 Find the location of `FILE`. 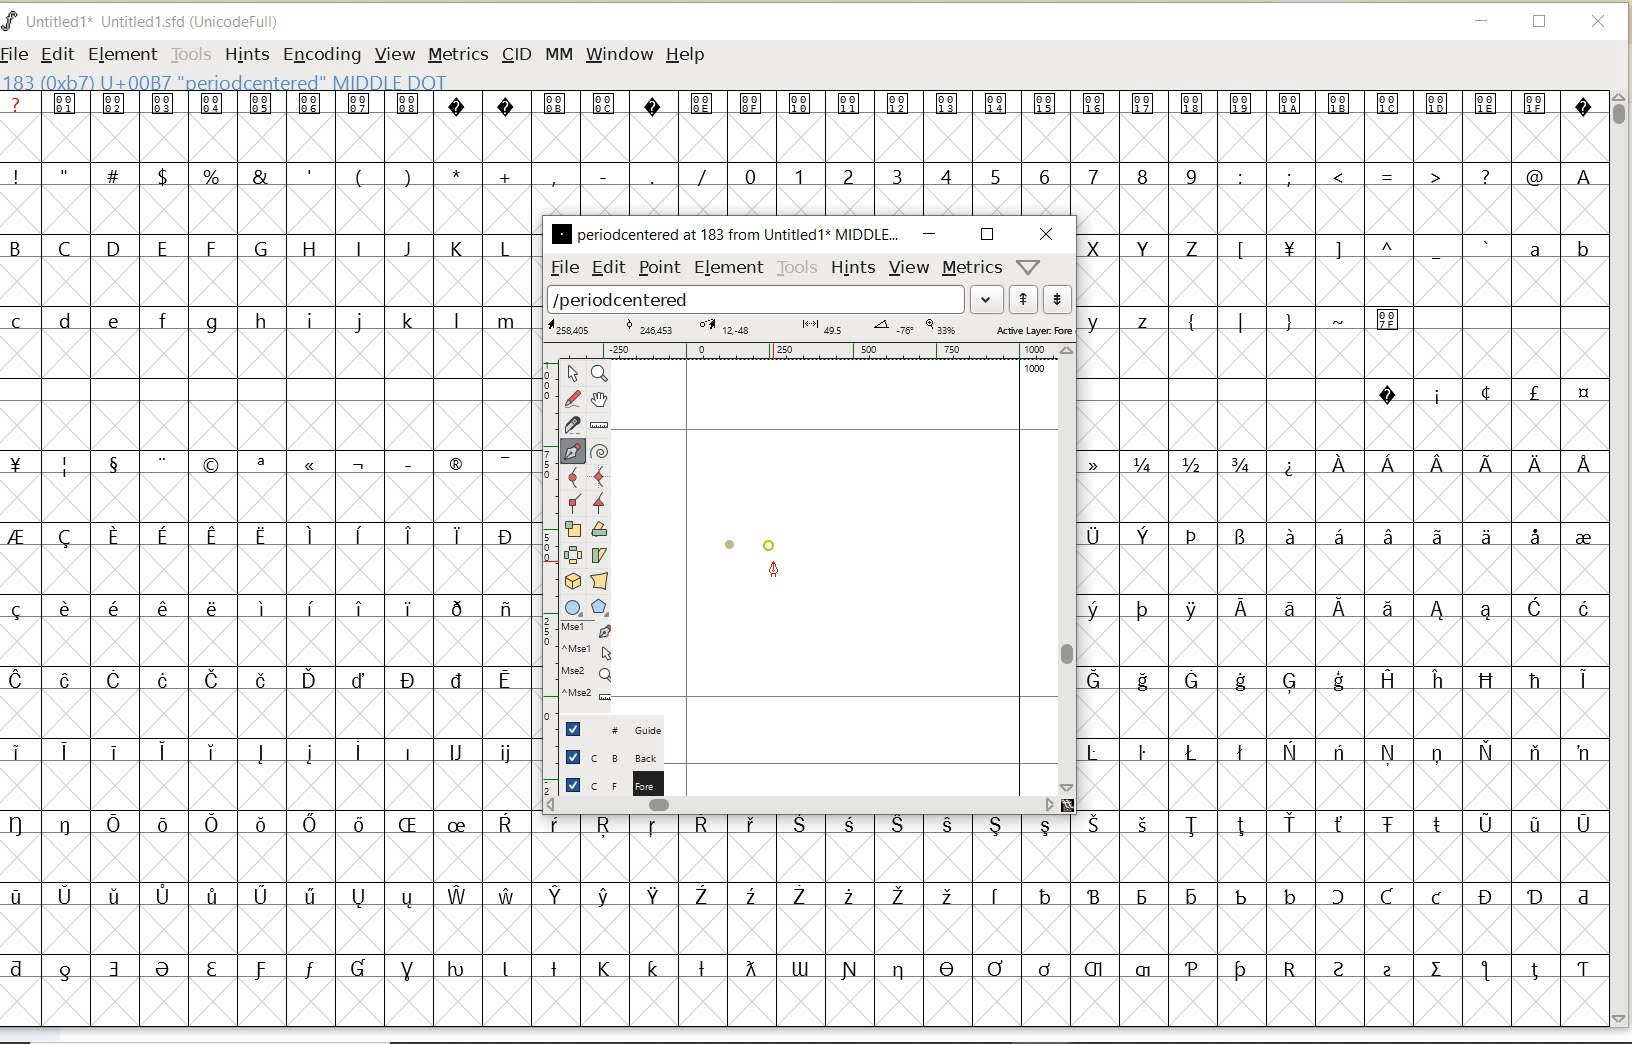

FILE is located at coordinates (17, 53).